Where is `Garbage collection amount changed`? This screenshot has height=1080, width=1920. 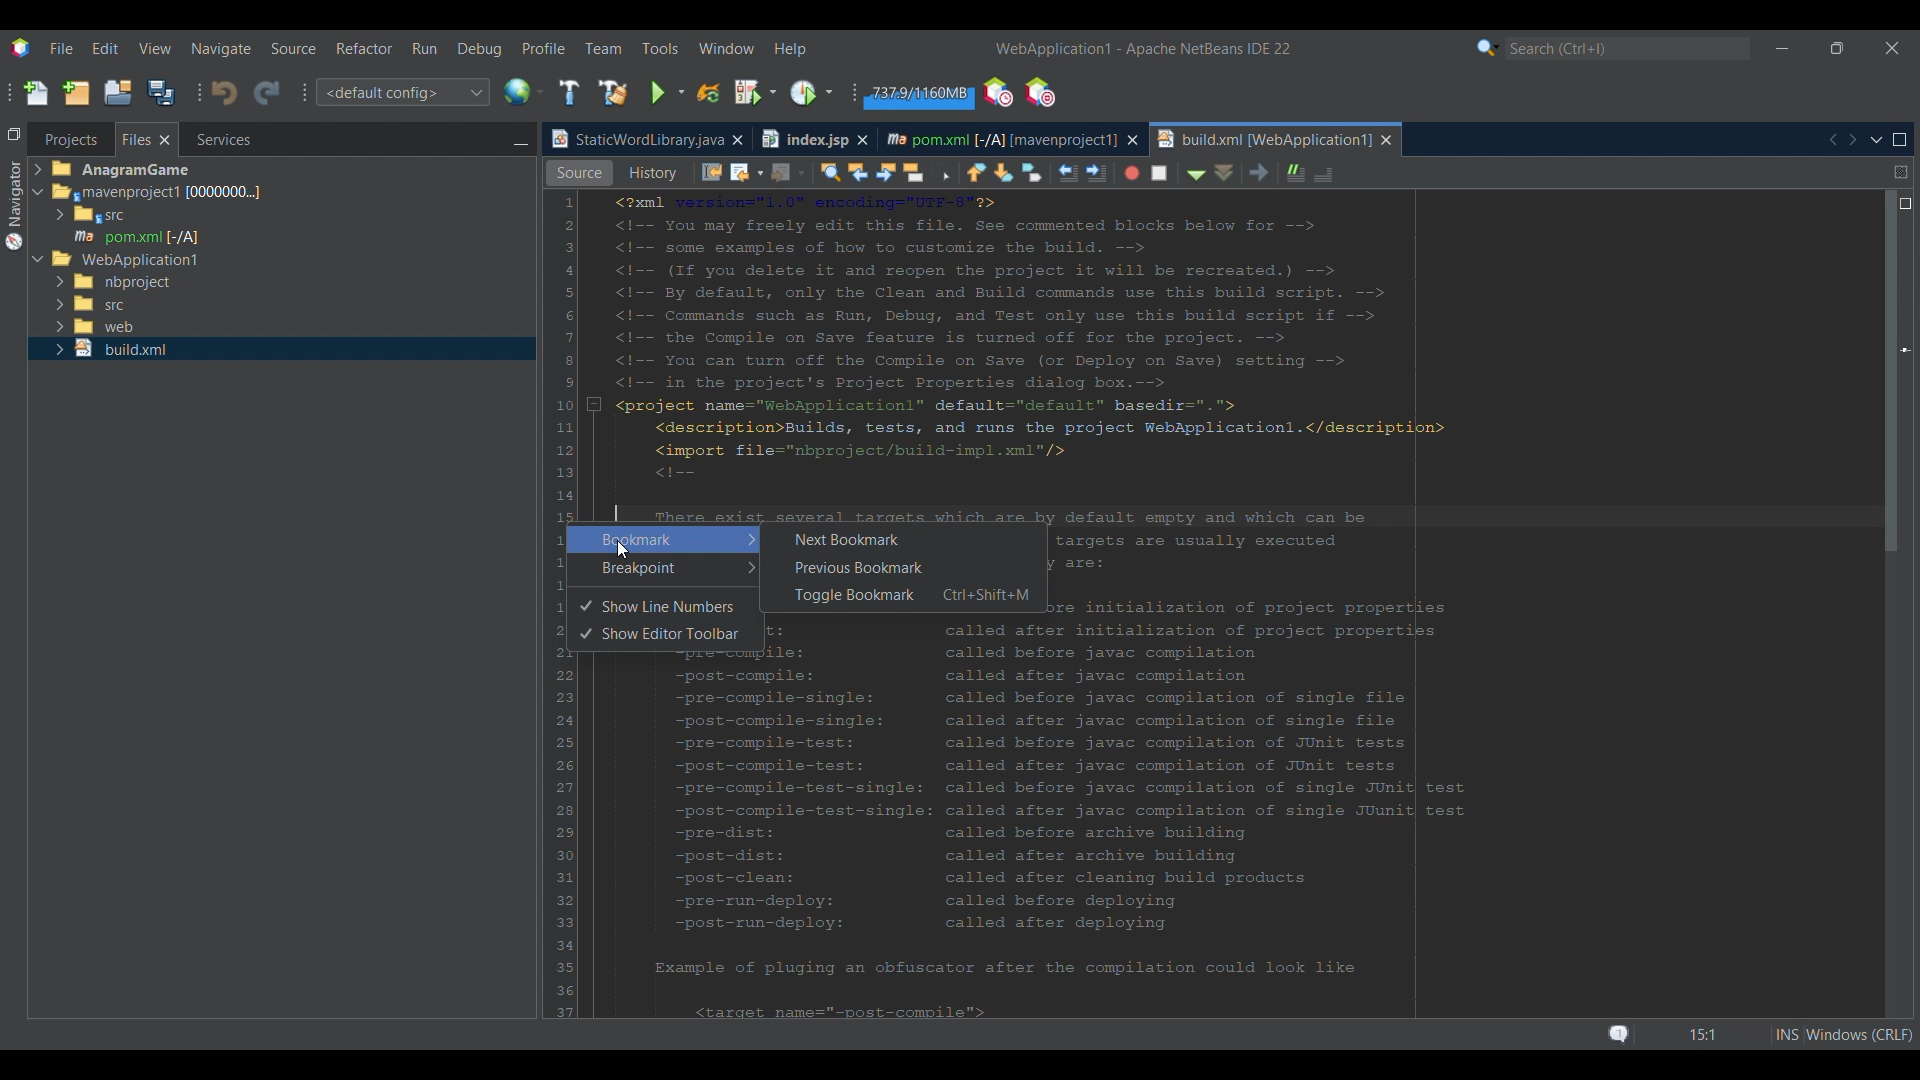
Garbage collection amount changed is located at coordinates (919, 96).